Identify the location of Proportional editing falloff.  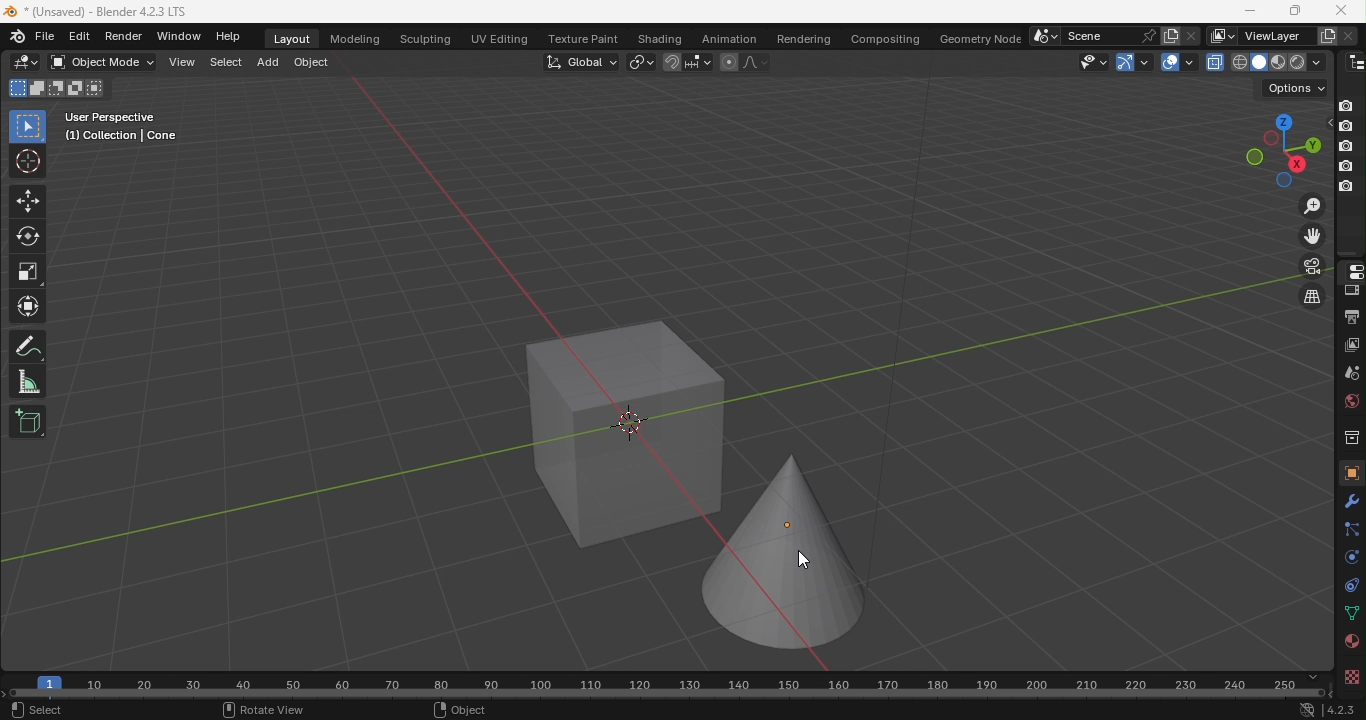
(757, 64).